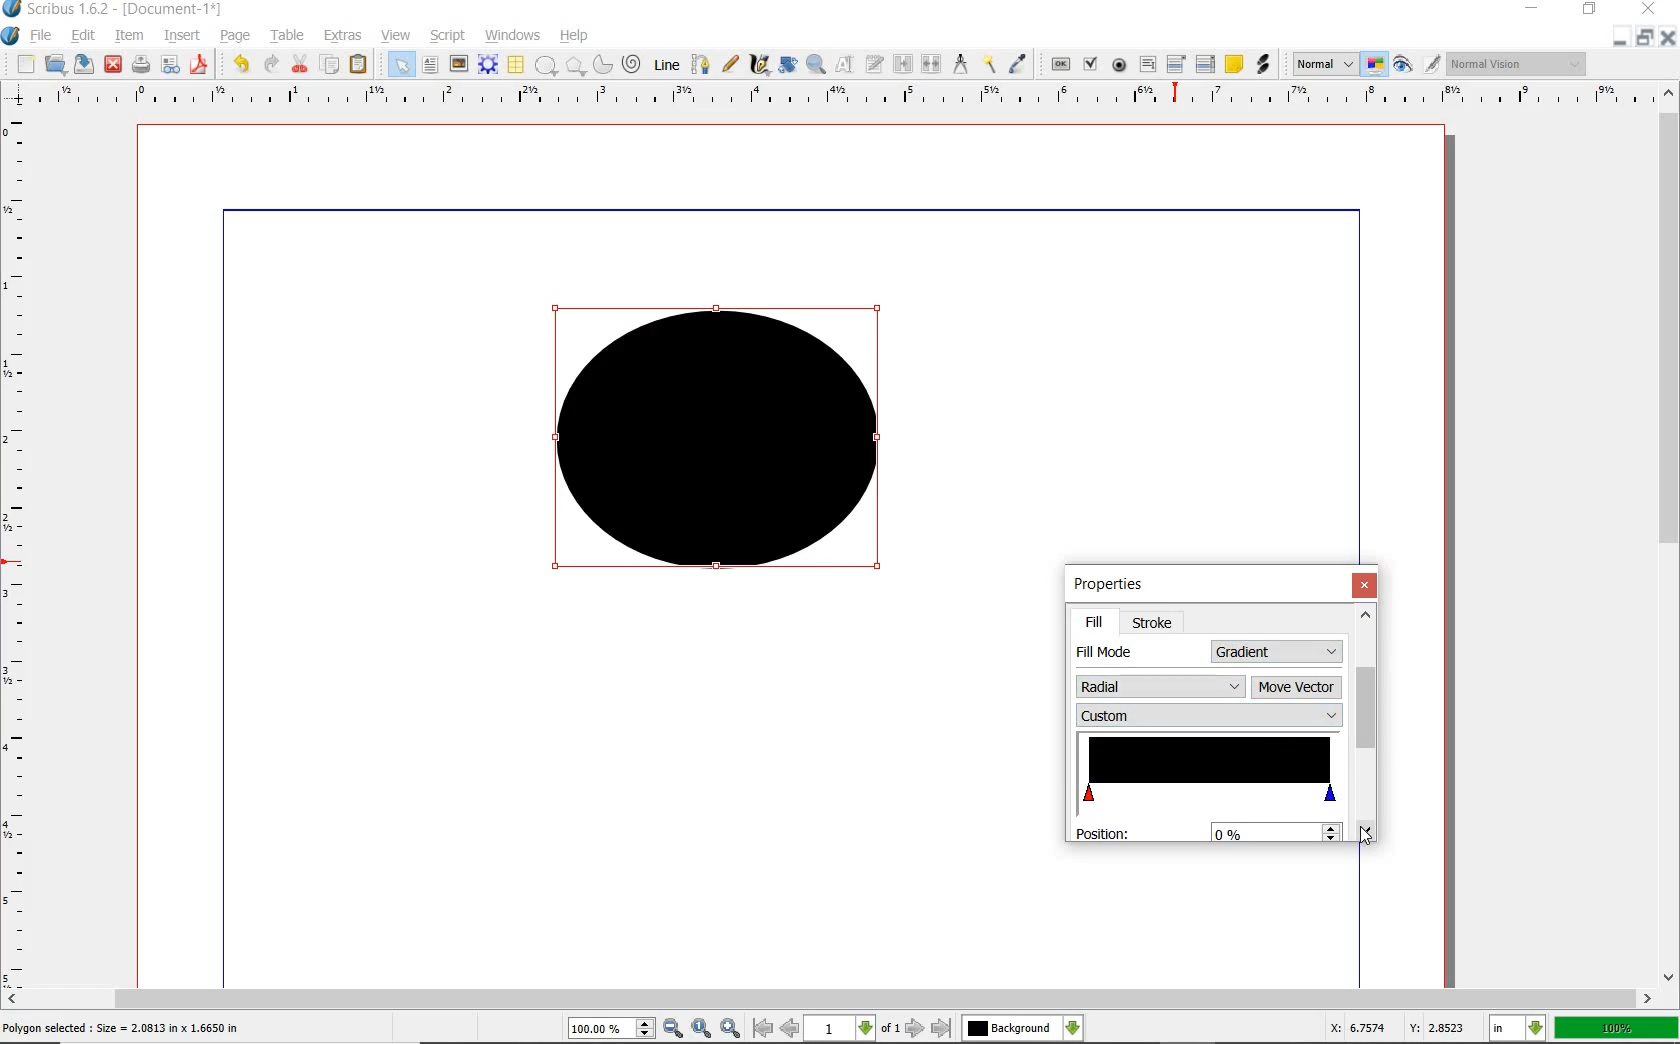 This screenshot has height=1044, width=1680. What do you see at coordinates (515, 65) in the screenshot?
I see `TABLE` at bounding box center [515, 65].